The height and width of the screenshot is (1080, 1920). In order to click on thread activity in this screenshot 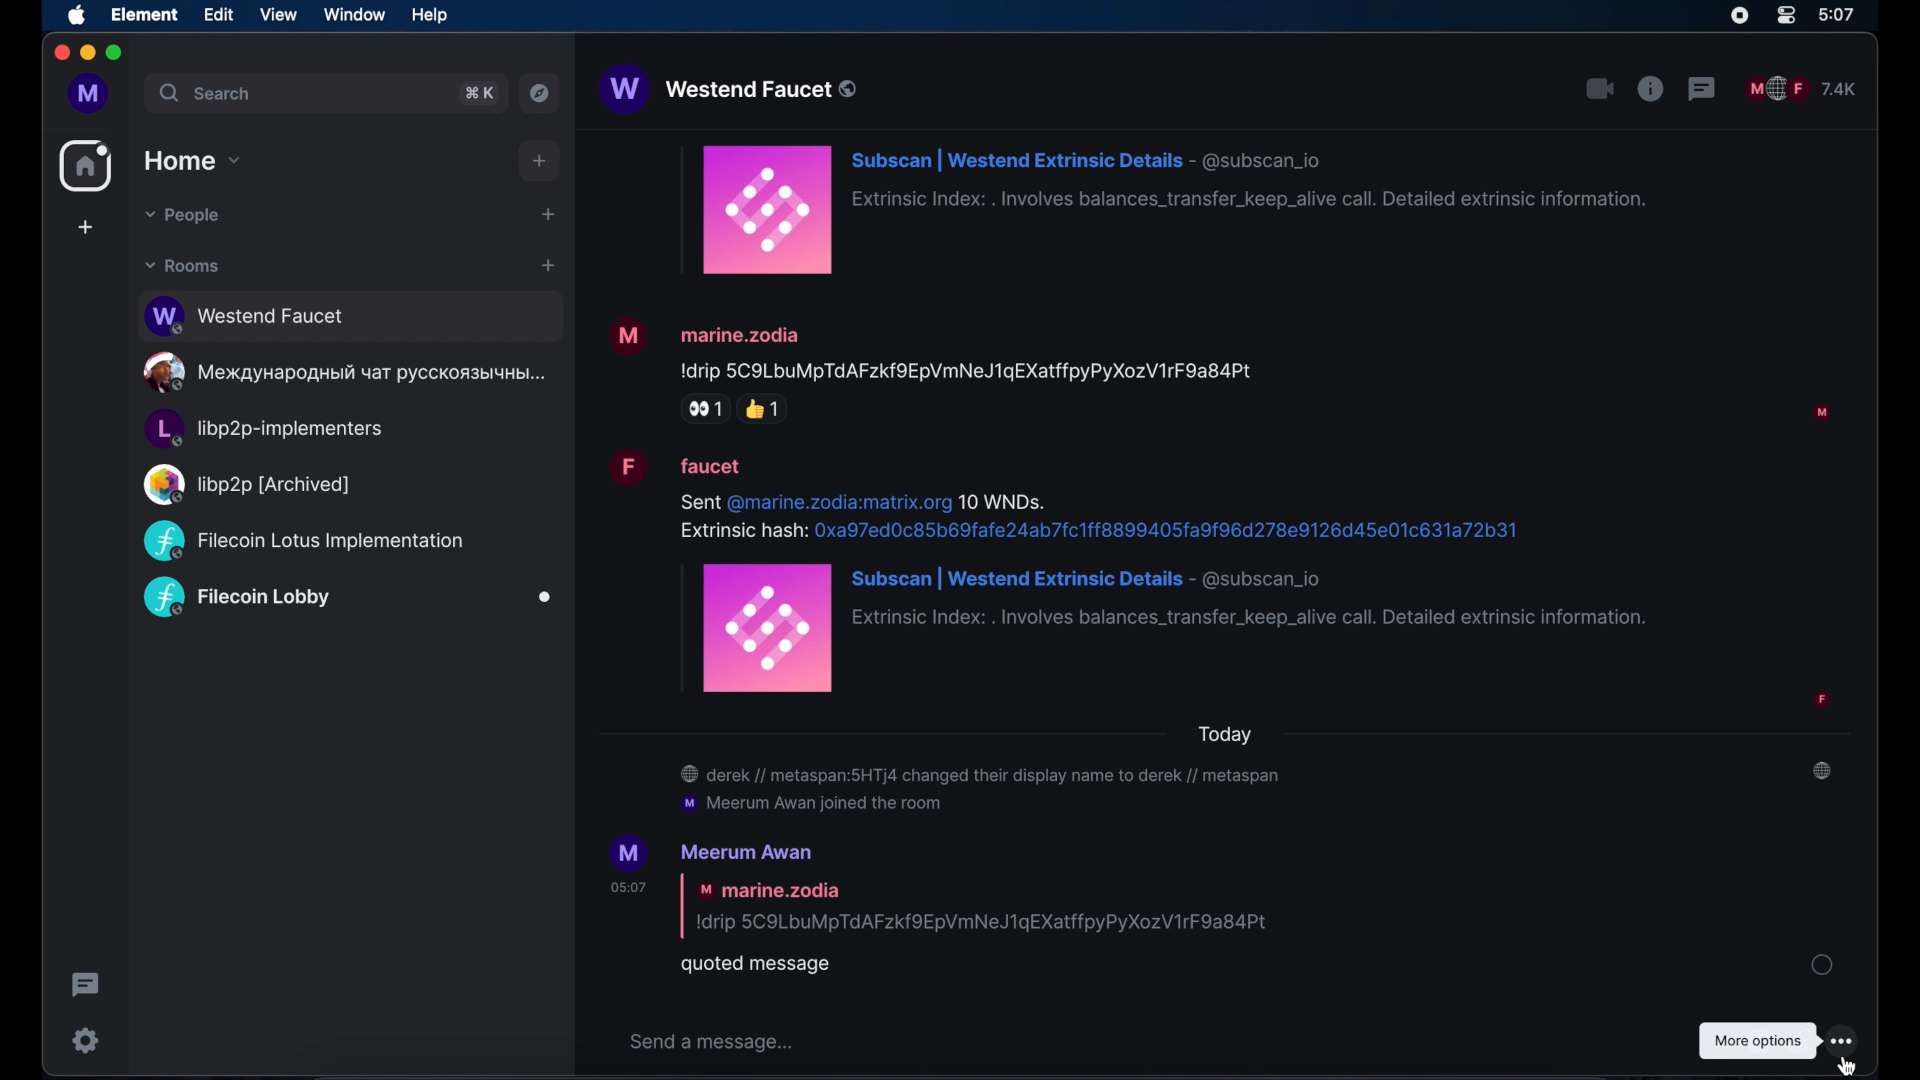, I will do `click(84, 985)`.